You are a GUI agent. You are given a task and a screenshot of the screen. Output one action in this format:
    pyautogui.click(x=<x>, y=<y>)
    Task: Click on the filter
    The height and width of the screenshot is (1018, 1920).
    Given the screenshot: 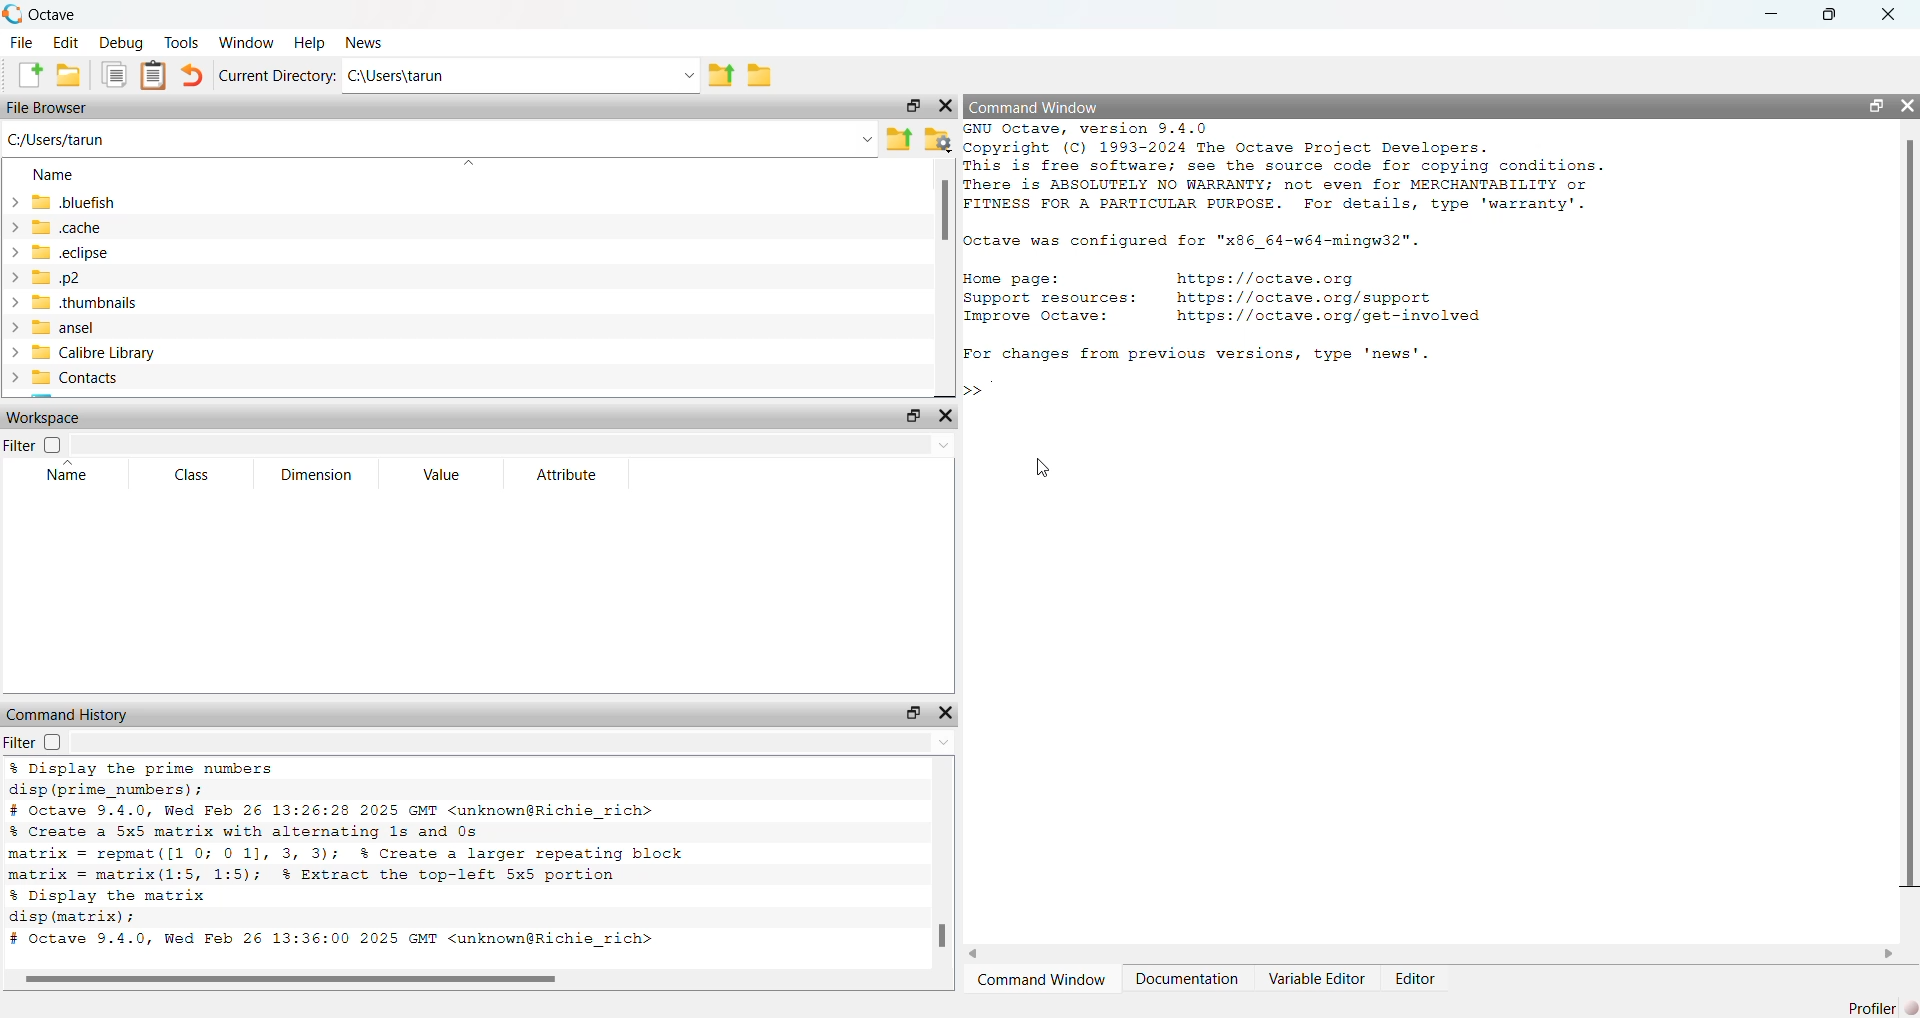 What is the action you would take?
    pyautogui.click(x=38, y=444)
    